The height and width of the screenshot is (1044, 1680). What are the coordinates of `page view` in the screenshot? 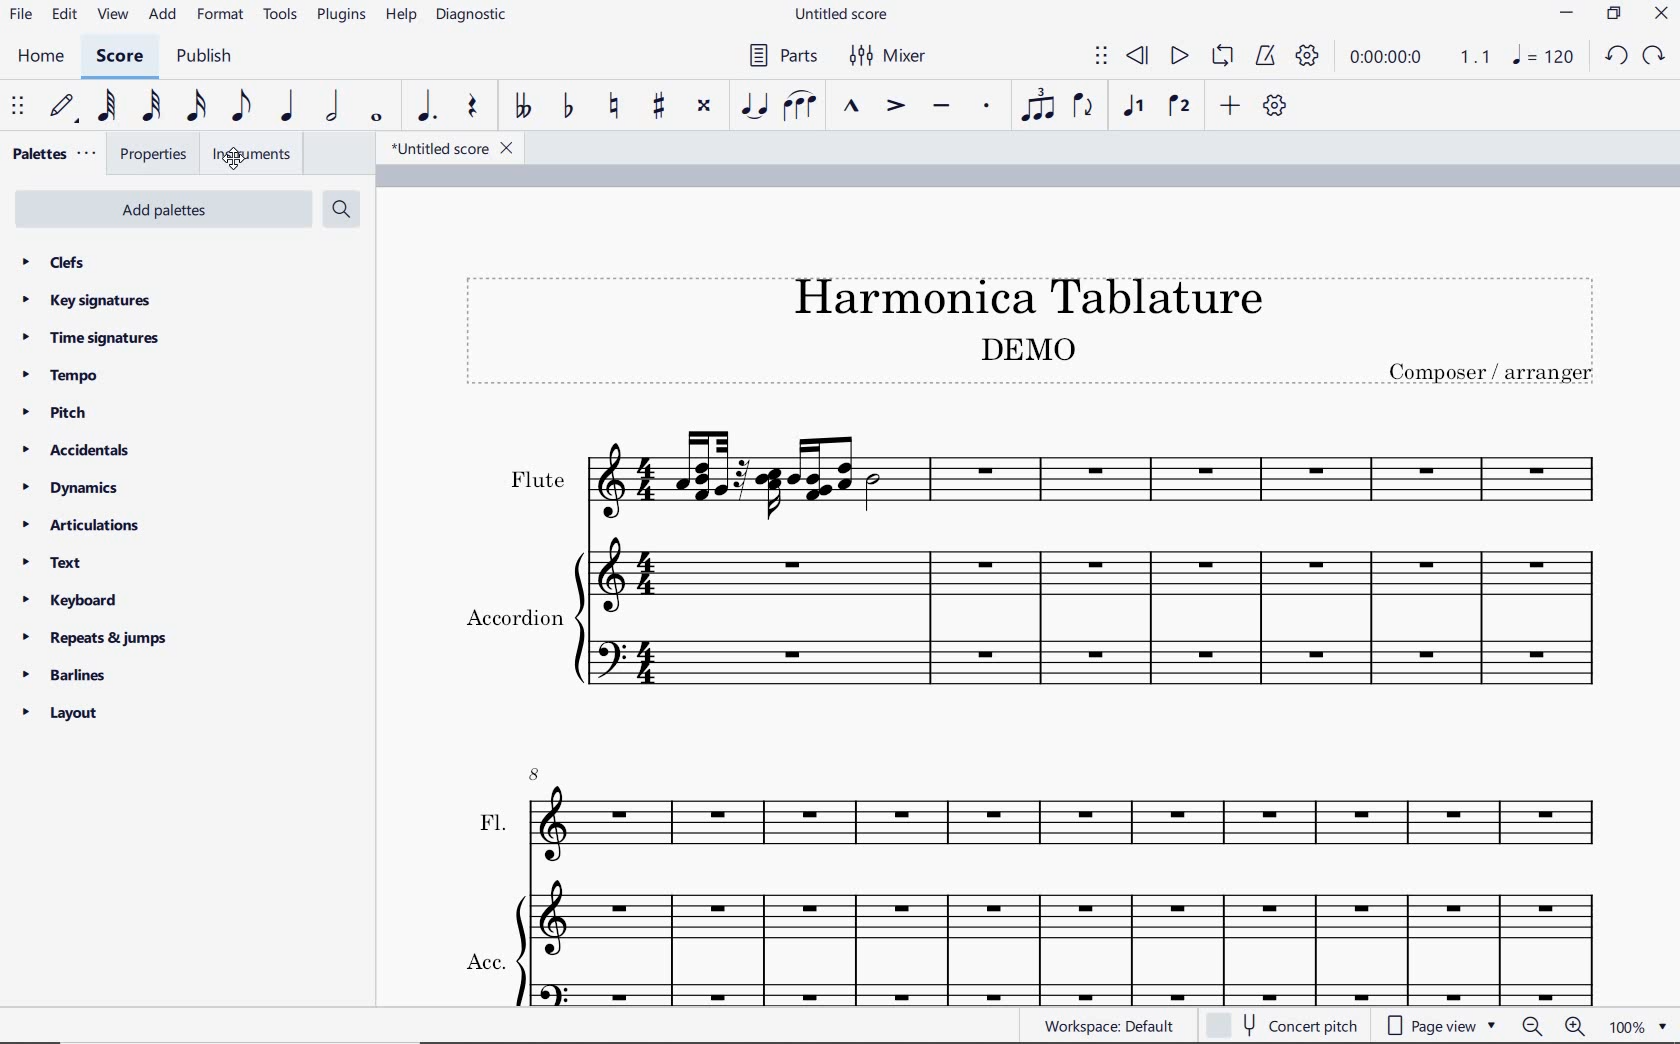 It's located at (1443, 1028).